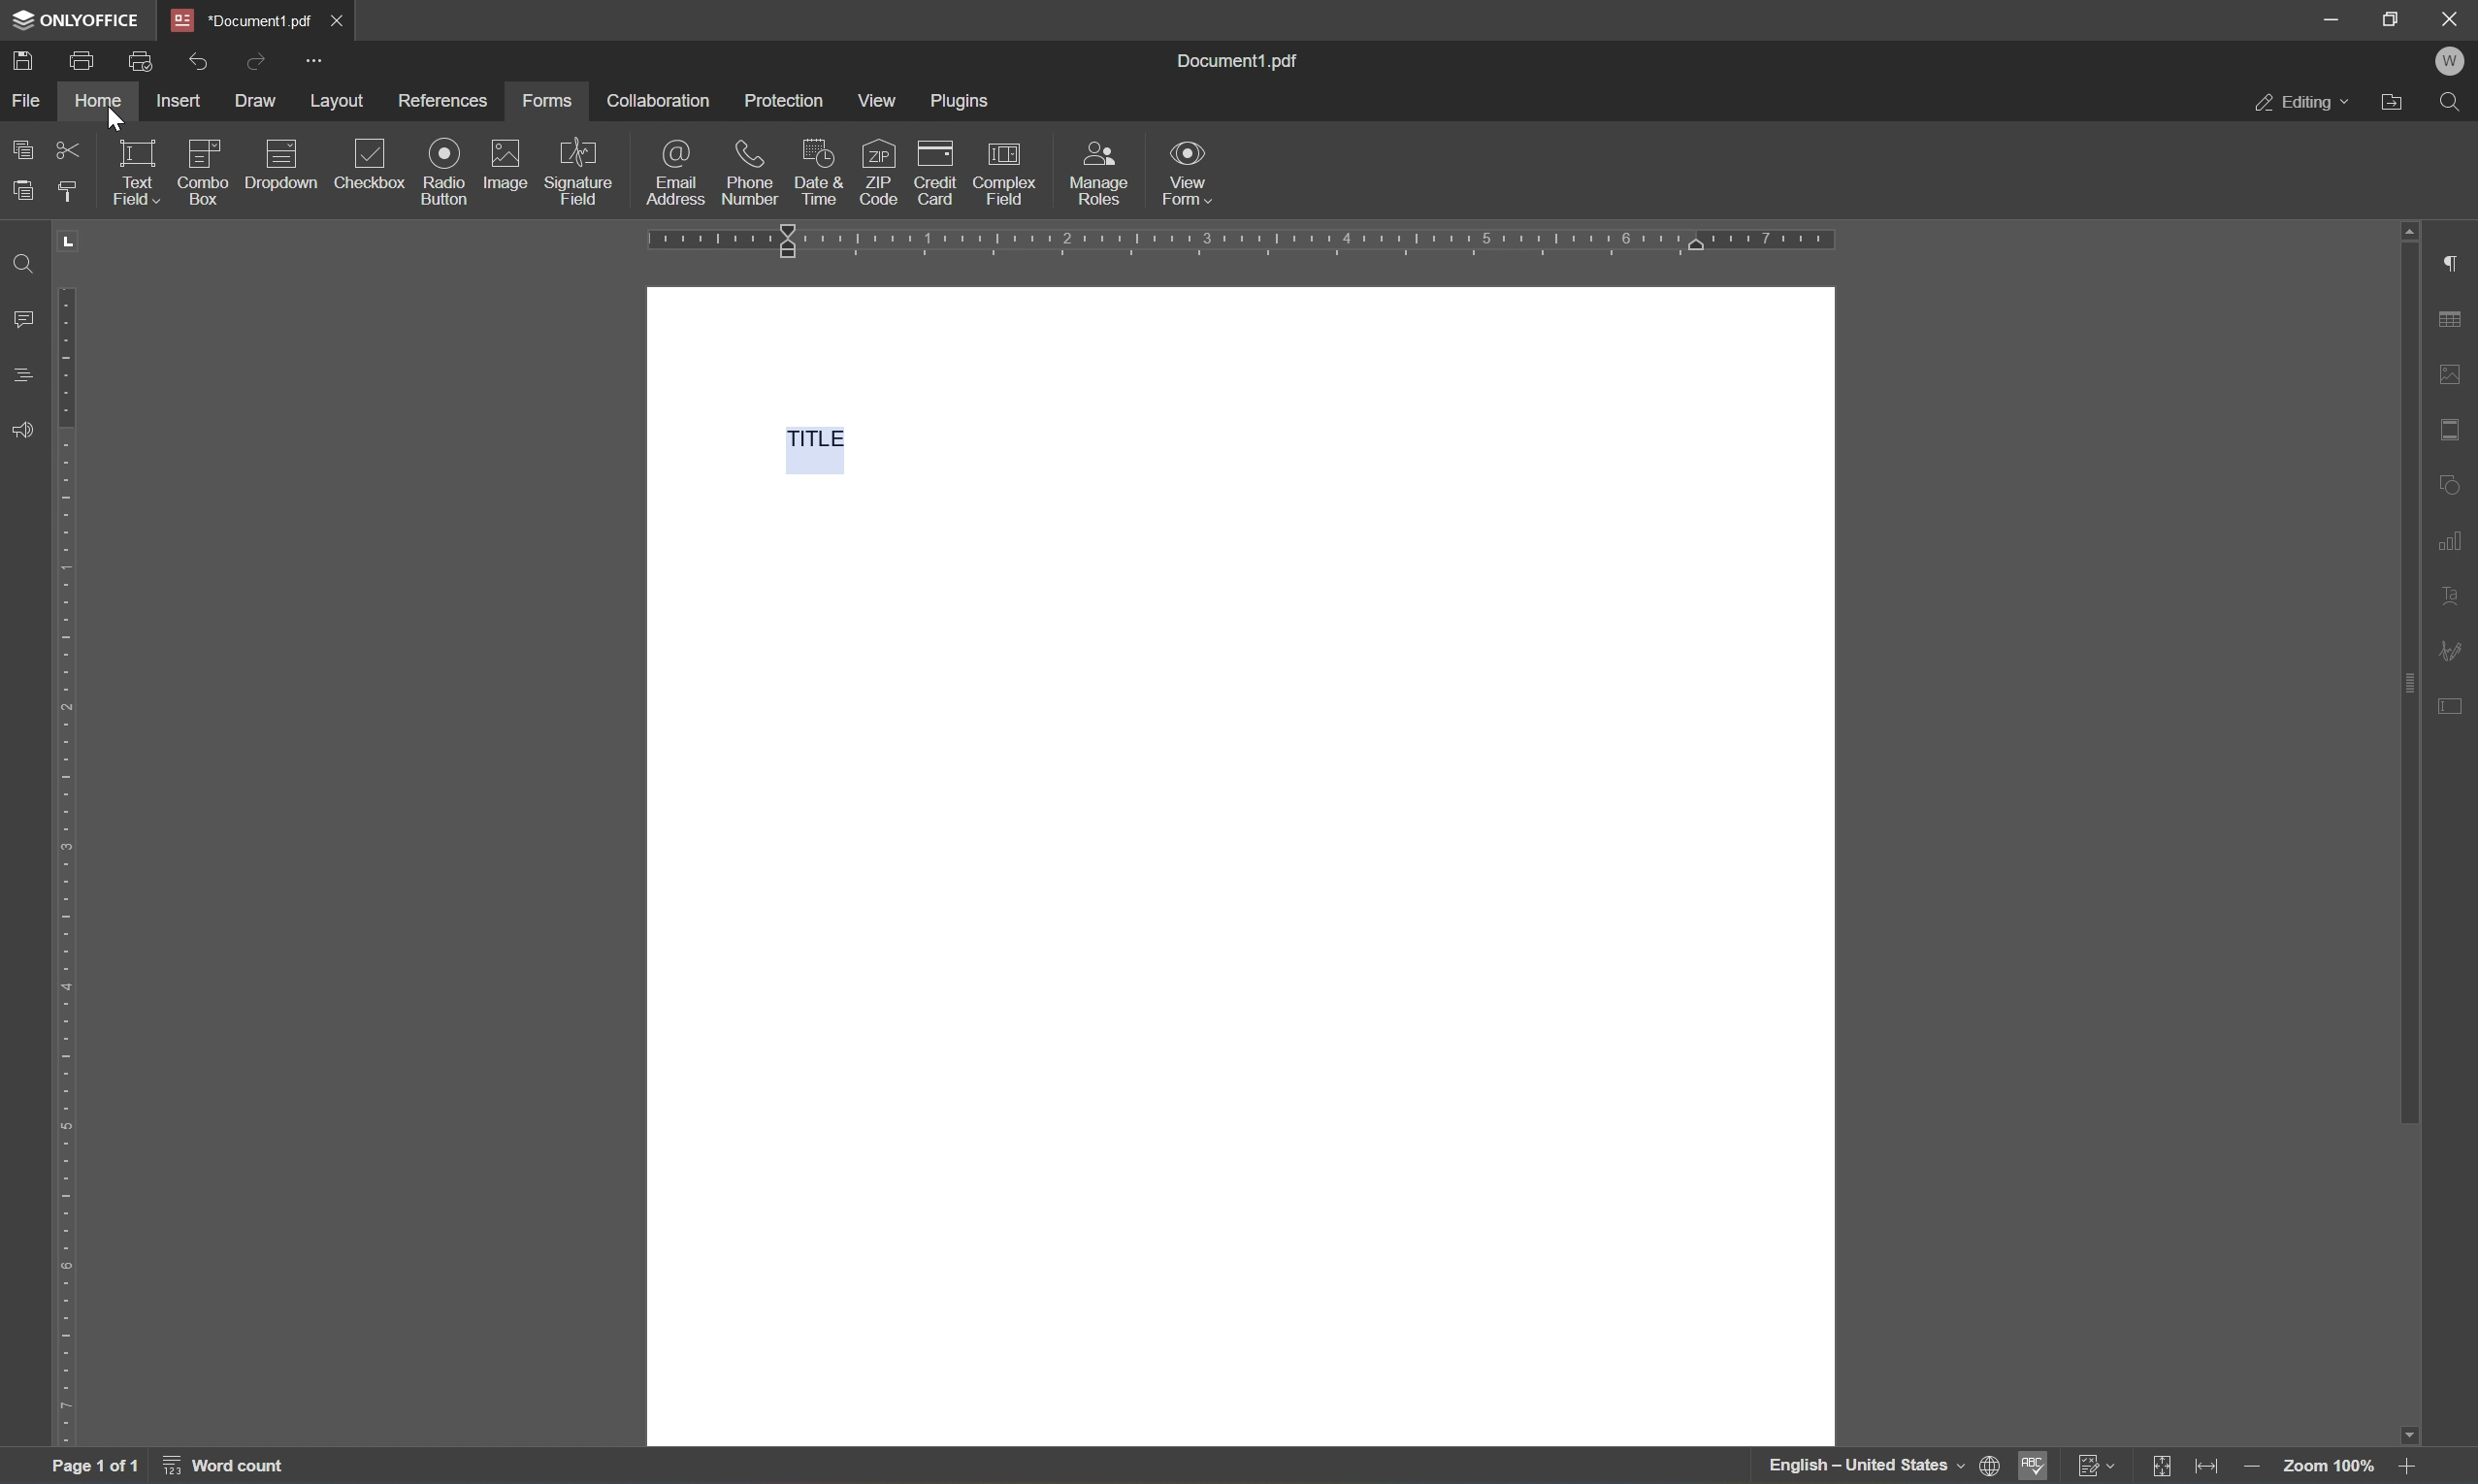 This screenshot has height=1484, width=2478. I want to click on feedback & support, so click(23, 431).